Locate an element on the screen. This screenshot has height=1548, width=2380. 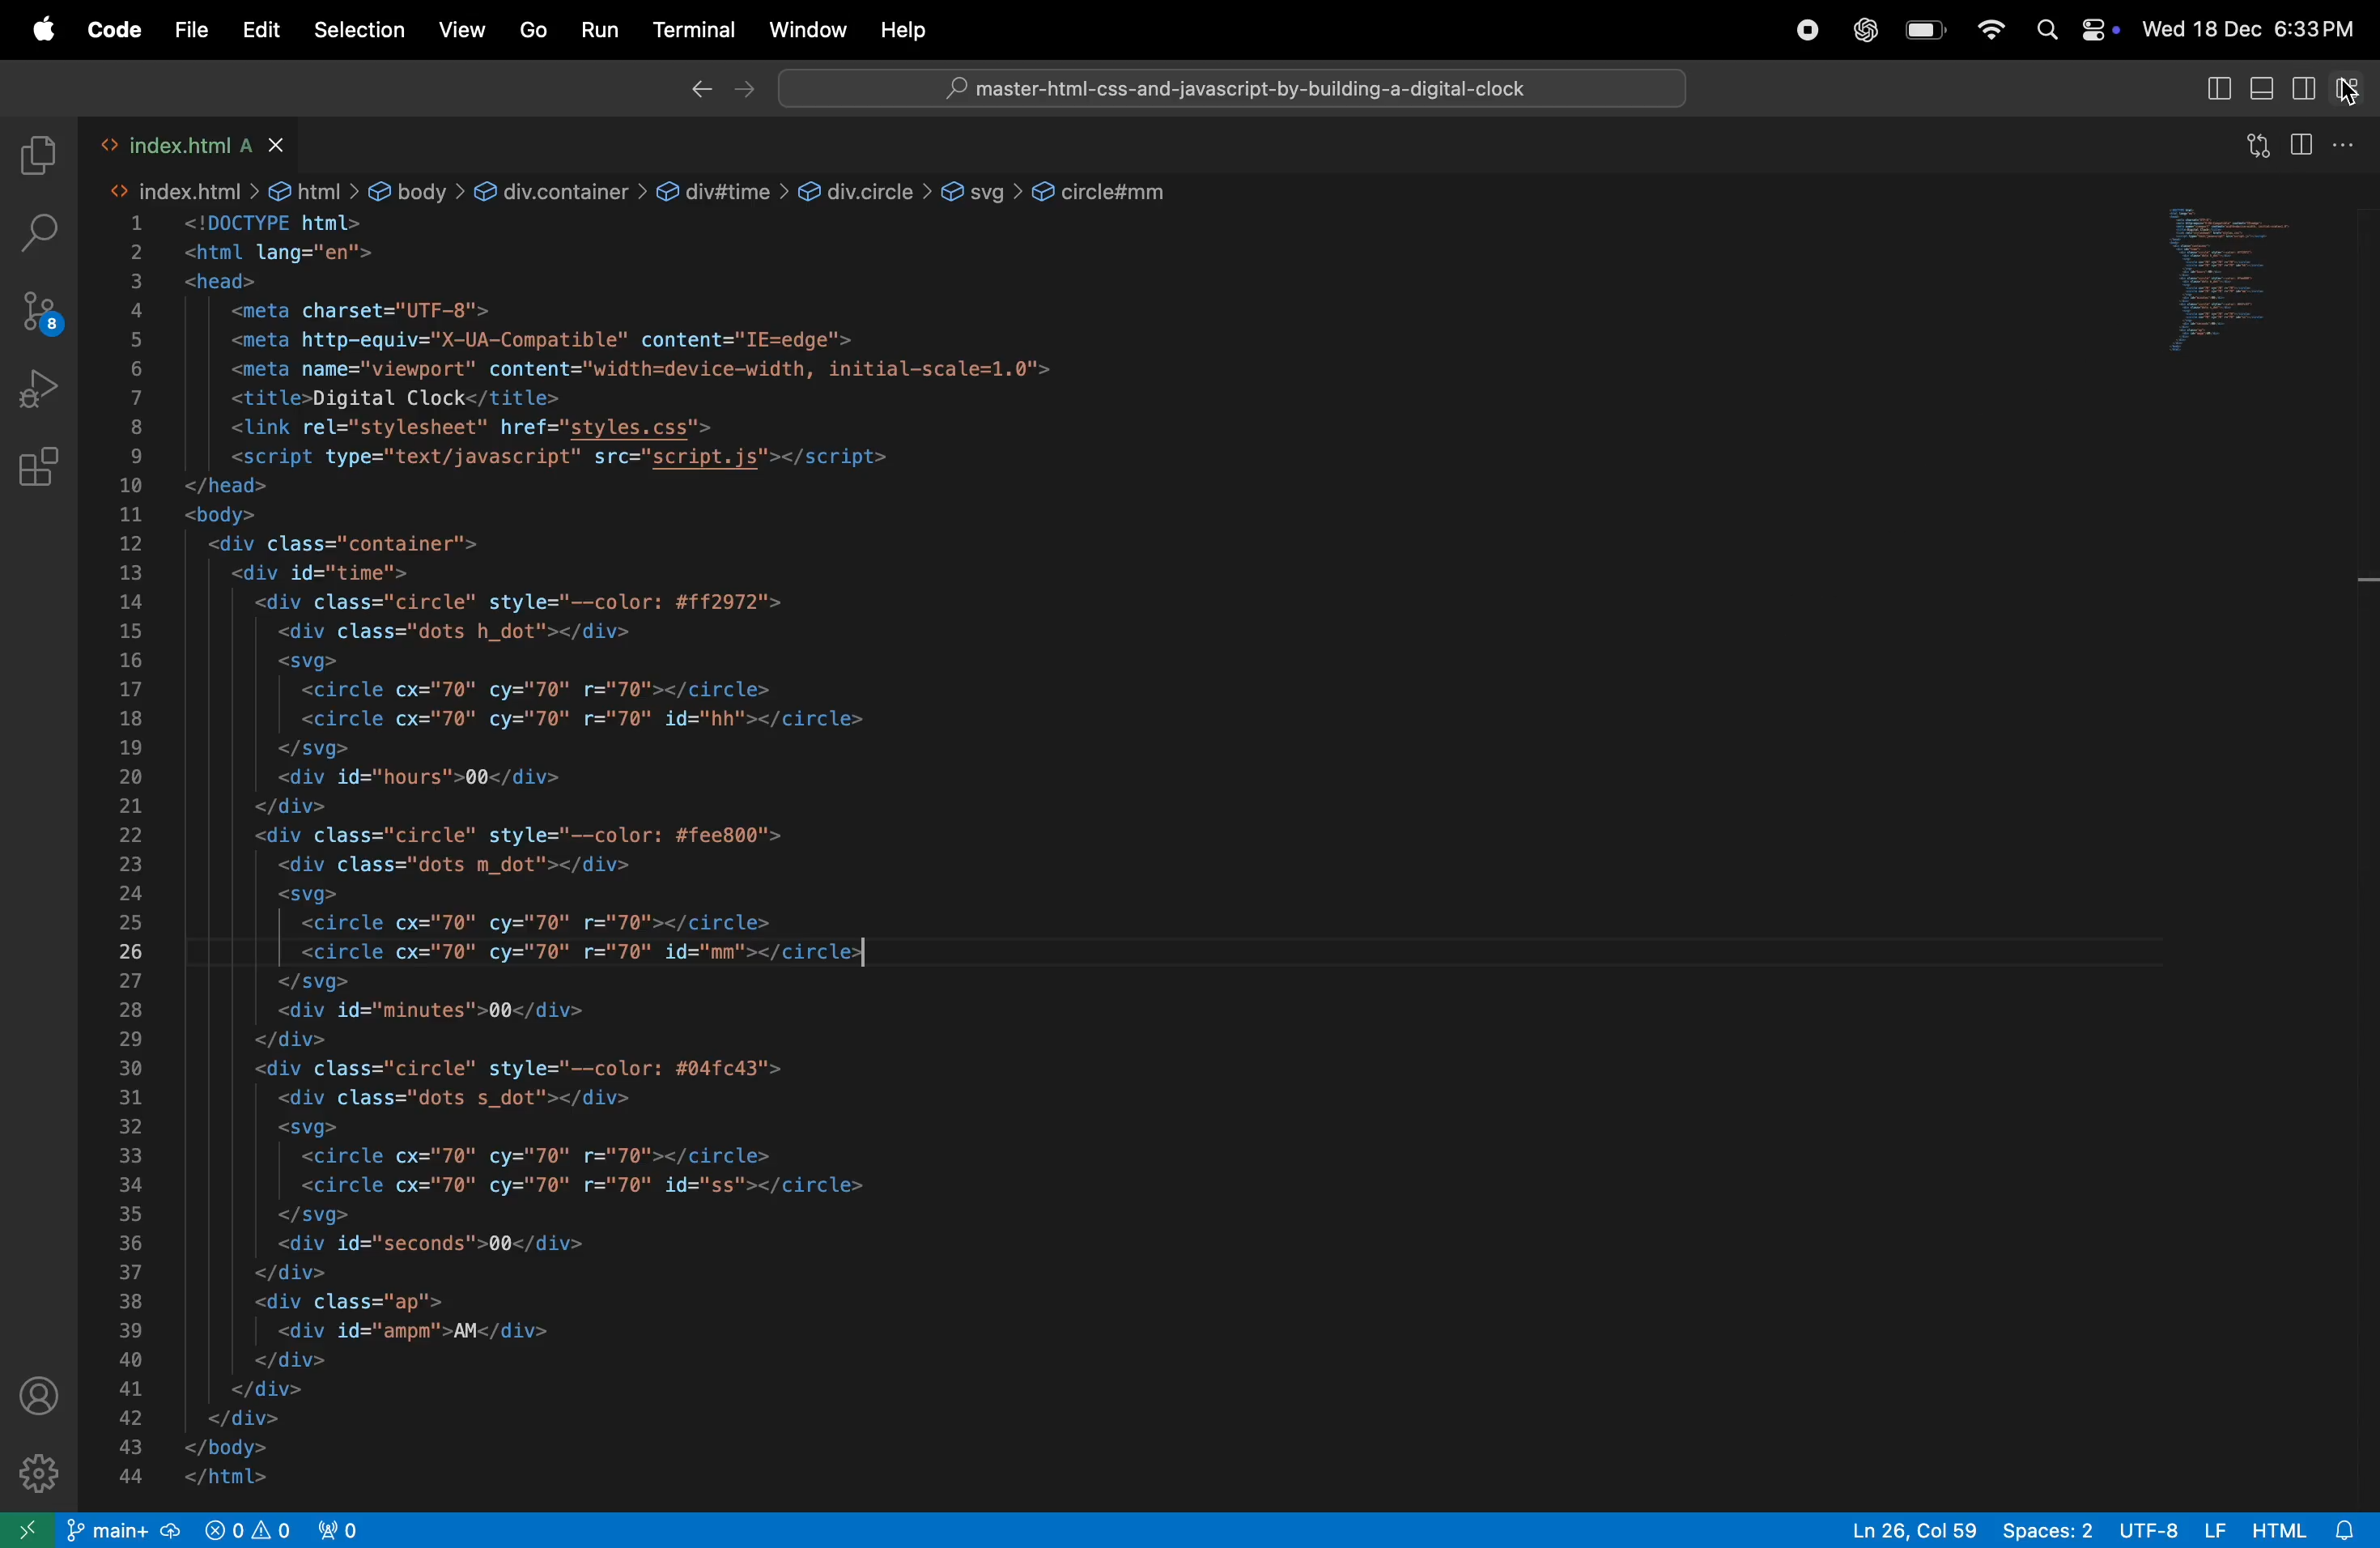
html  is located at coordinates (2310, 1529).